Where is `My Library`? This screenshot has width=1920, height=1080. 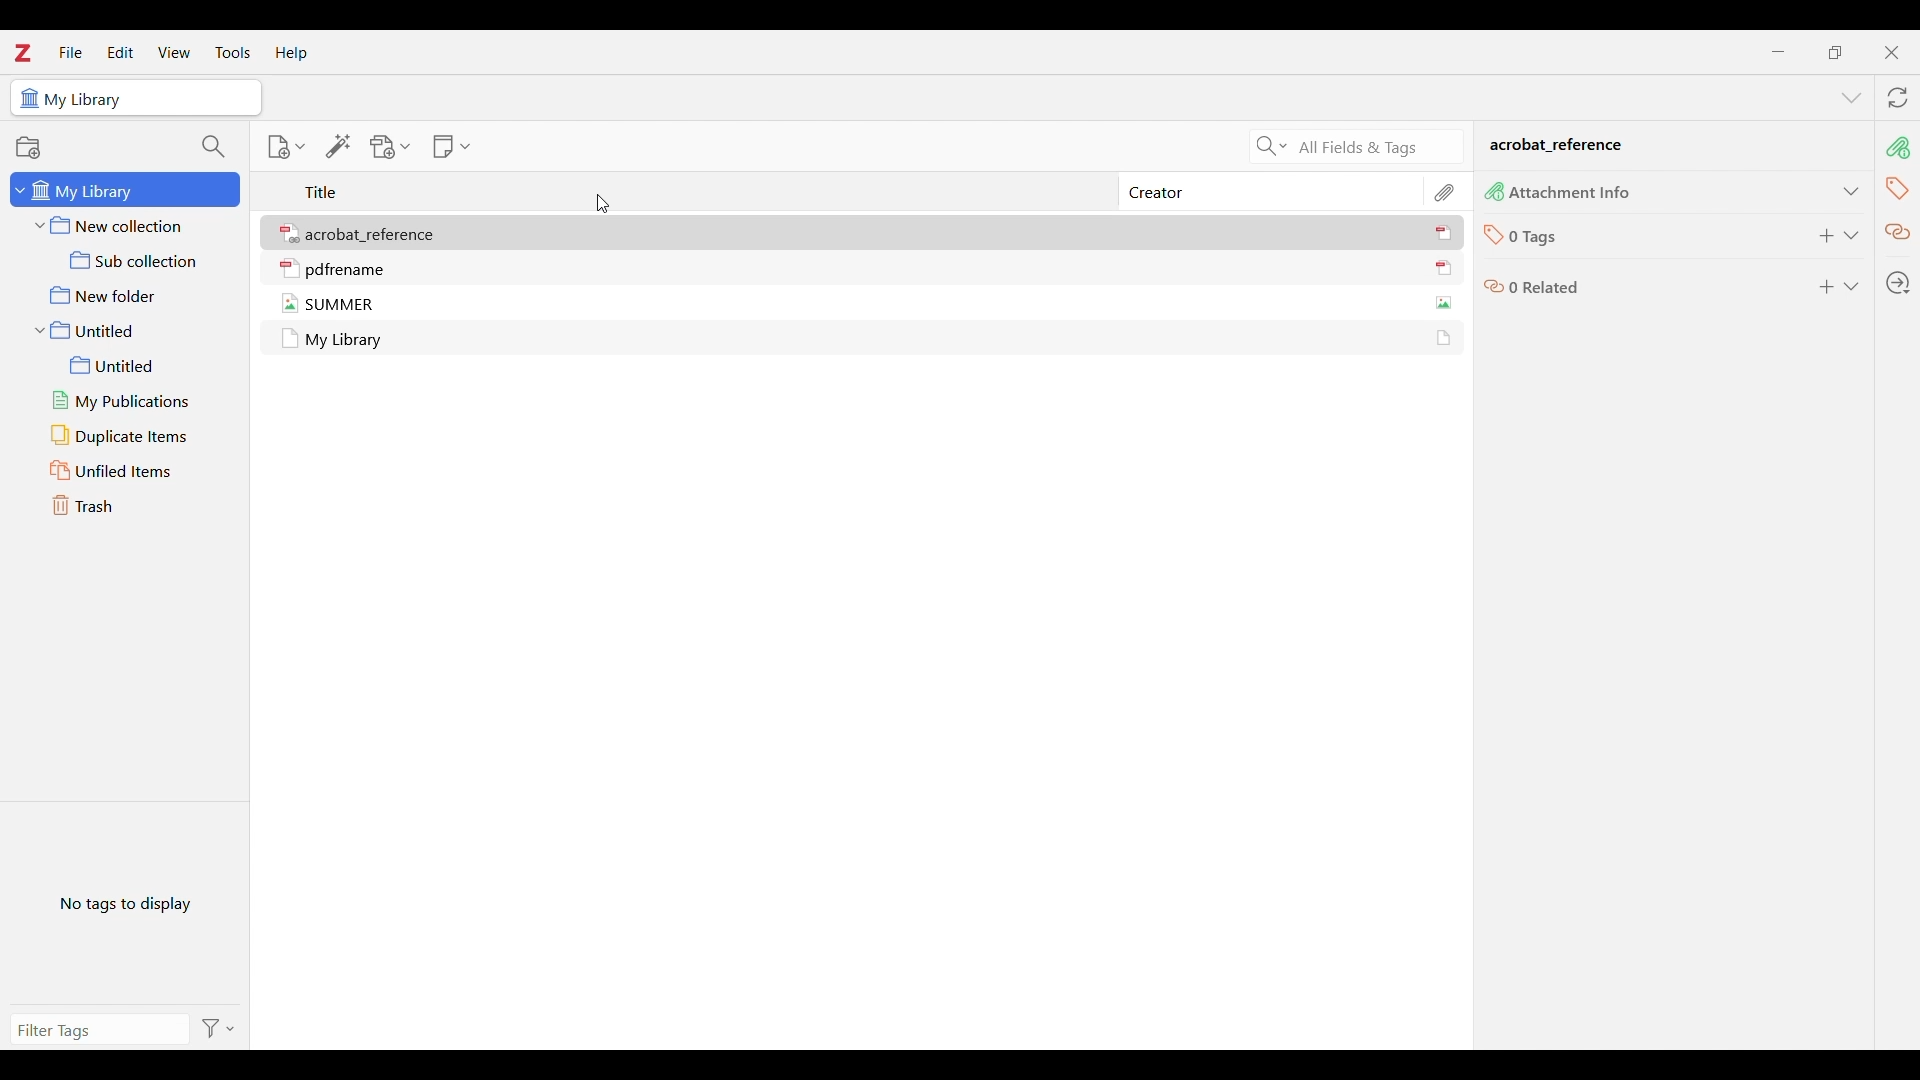
My Library is located at coordinates (87, 100).